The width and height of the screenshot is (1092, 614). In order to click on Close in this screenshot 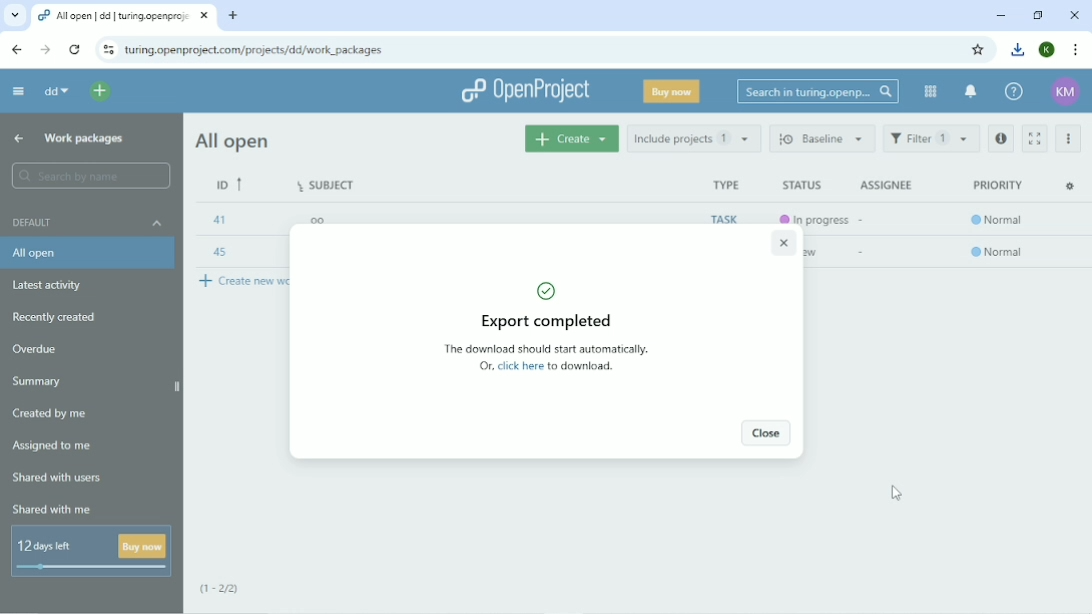, I will do `click(782, 244)`.